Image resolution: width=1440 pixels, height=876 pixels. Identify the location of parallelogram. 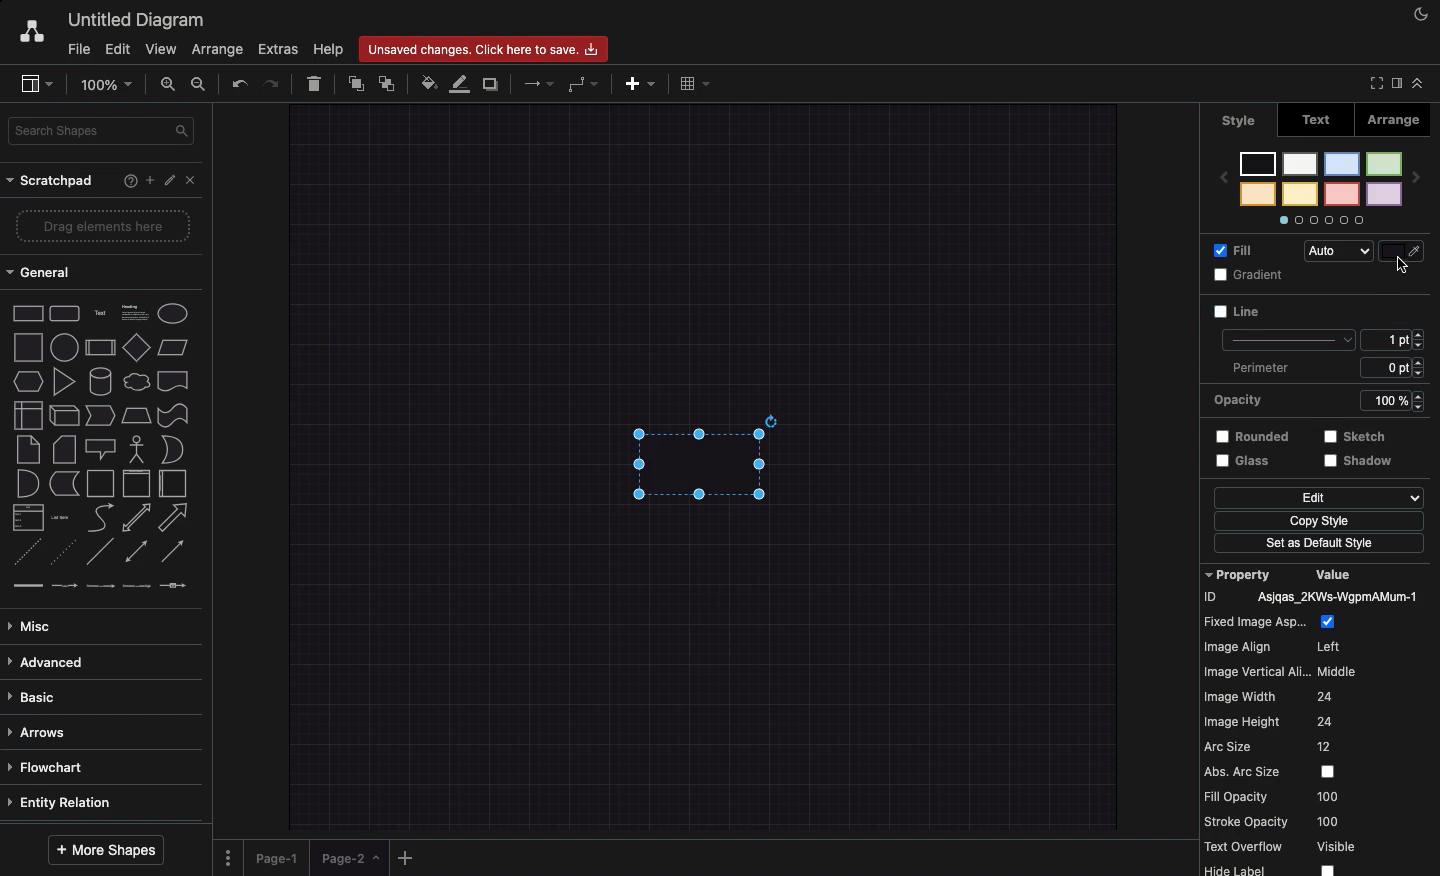
(175, 348).